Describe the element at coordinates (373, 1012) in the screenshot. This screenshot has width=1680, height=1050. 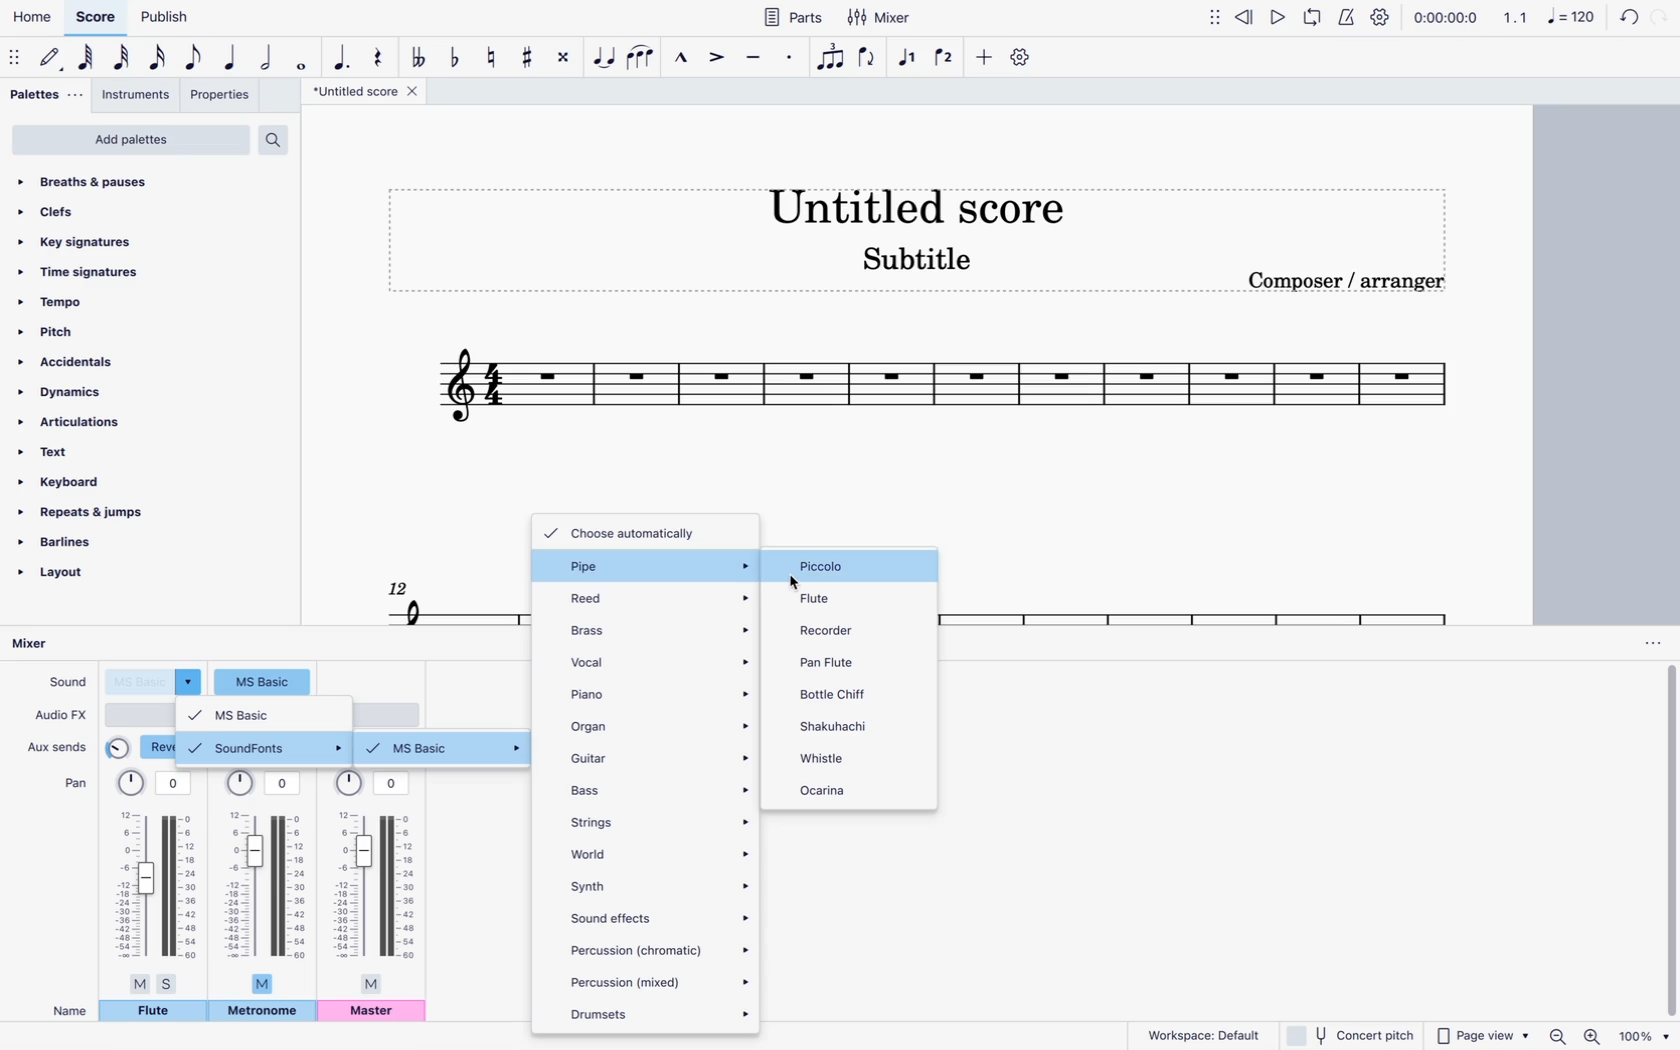
I see `master` at that location.